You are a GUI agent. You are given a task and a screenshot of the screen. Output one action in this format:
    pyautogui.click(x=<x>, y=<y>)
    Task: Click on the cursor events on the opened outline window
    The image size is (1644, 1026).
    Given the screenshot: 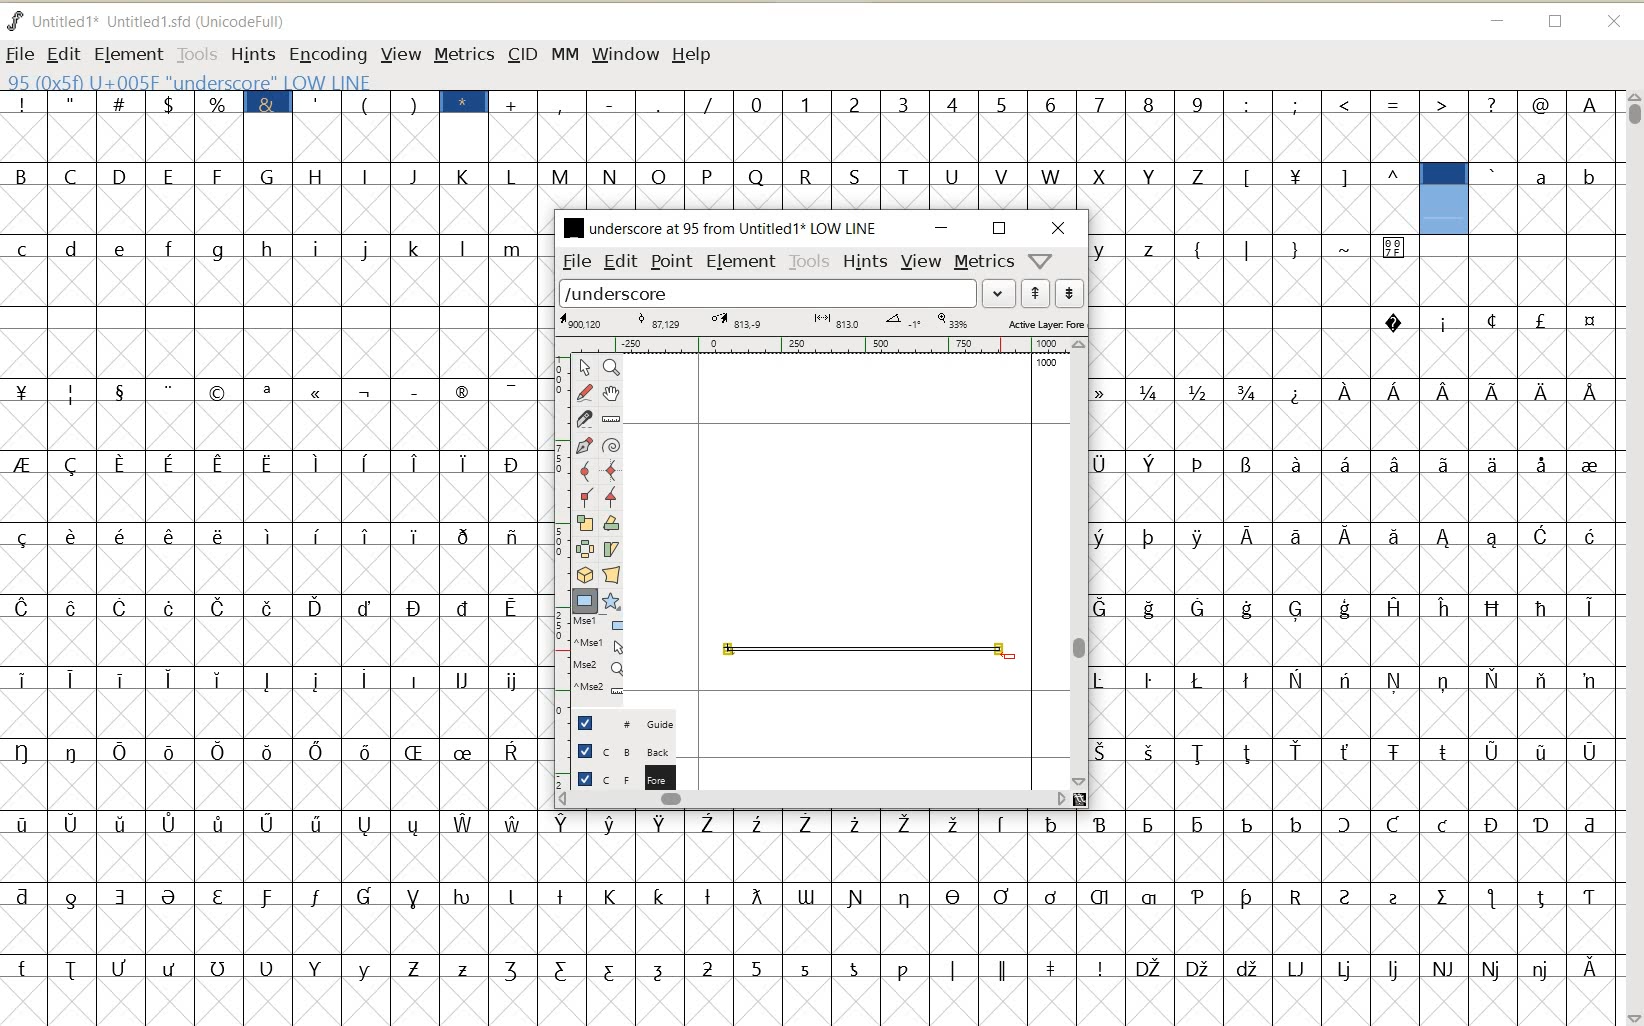 What is the action you would take?
    pyautogui.click(x=599, y=657)
    